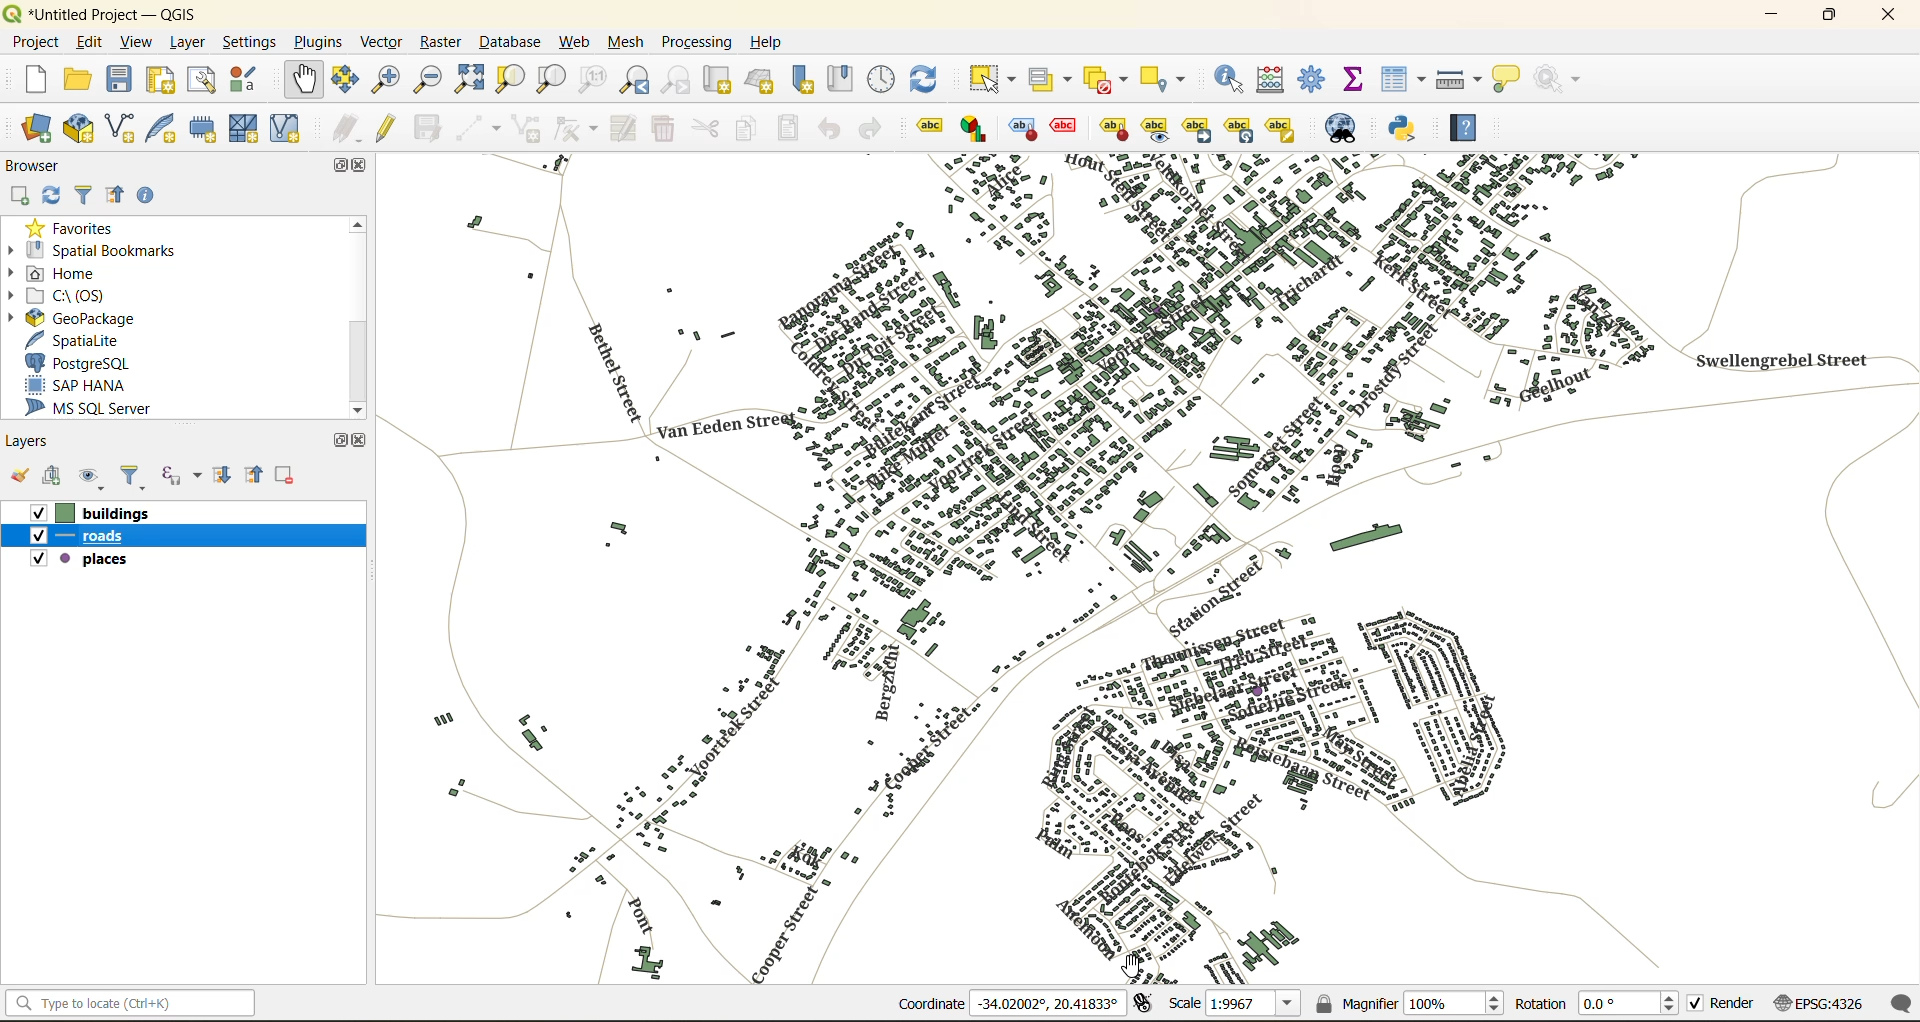  What do you see at coordinates (1051, 78) in the screenshot?
I see `select value` at bounding box center [1051, 78].